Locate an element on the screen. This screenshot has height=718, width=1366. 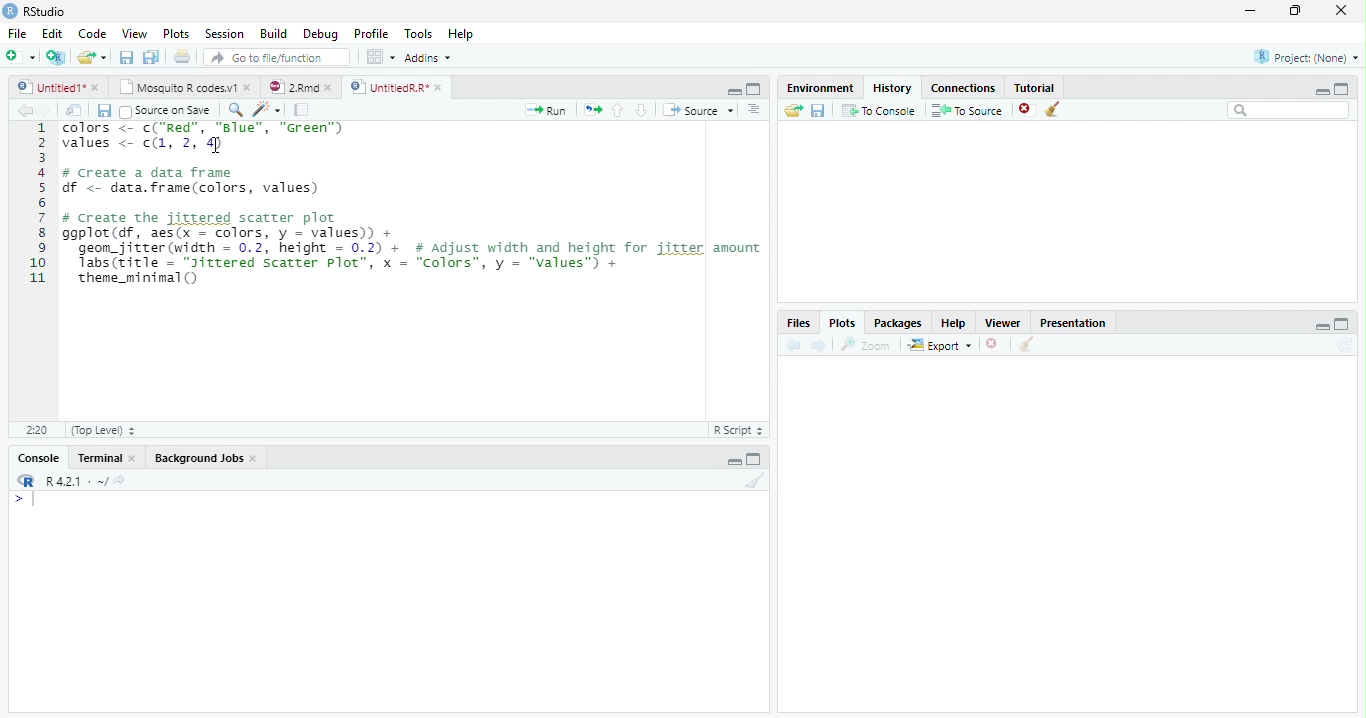
Line numbers is located at coordinates (37, 205).